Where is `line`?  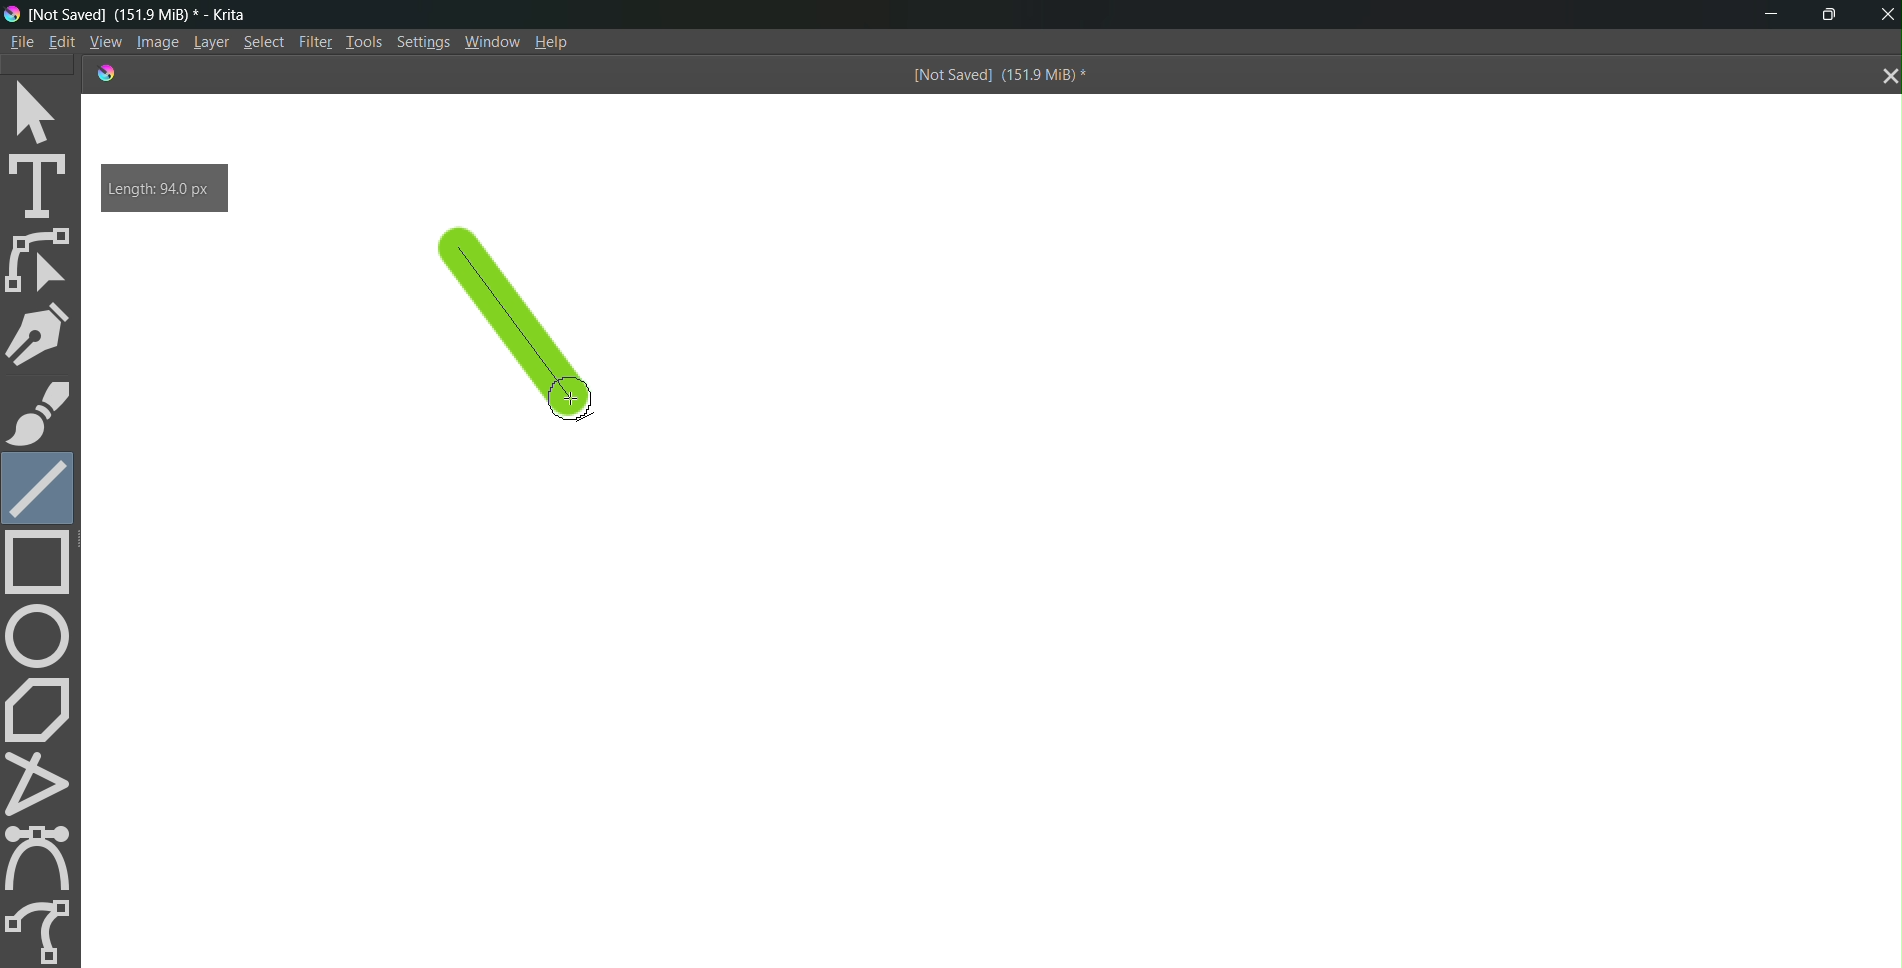 line is located at coordinates (38, 485).